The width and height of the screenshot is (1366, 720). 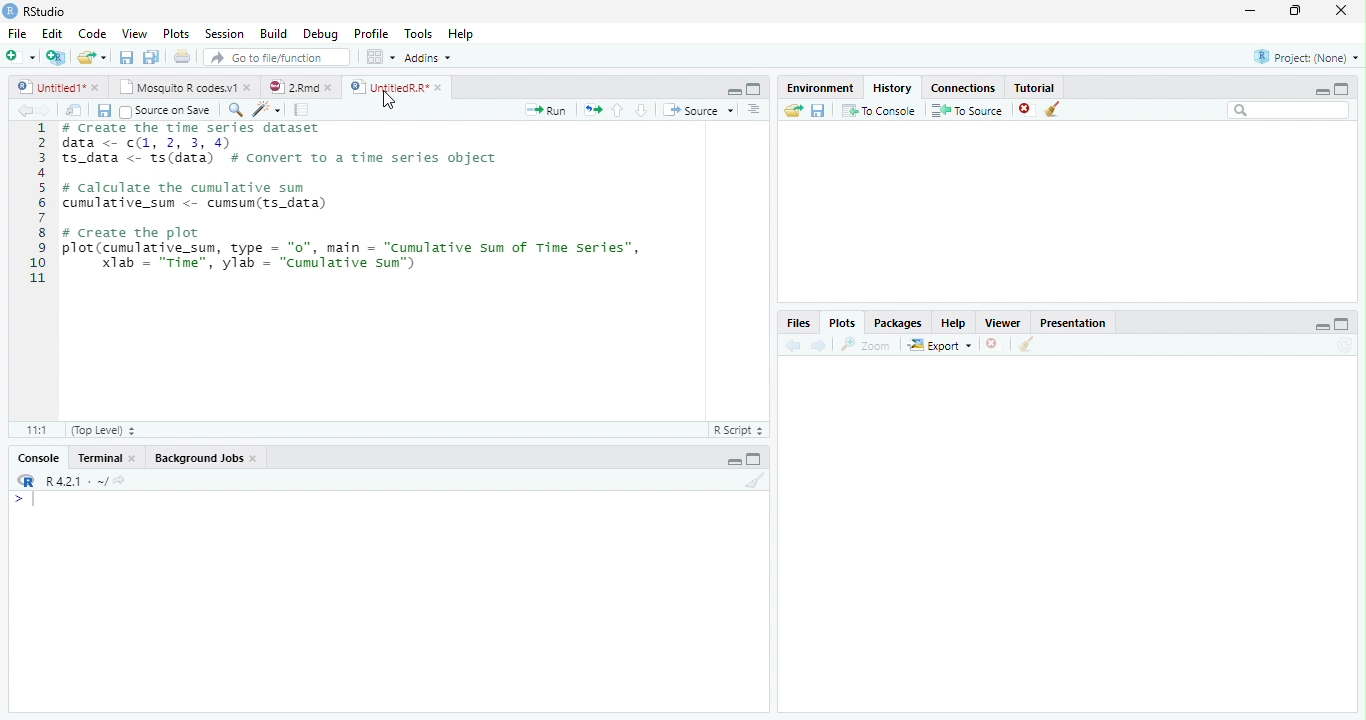 I want to click on Export, so click(x=939, y=347).